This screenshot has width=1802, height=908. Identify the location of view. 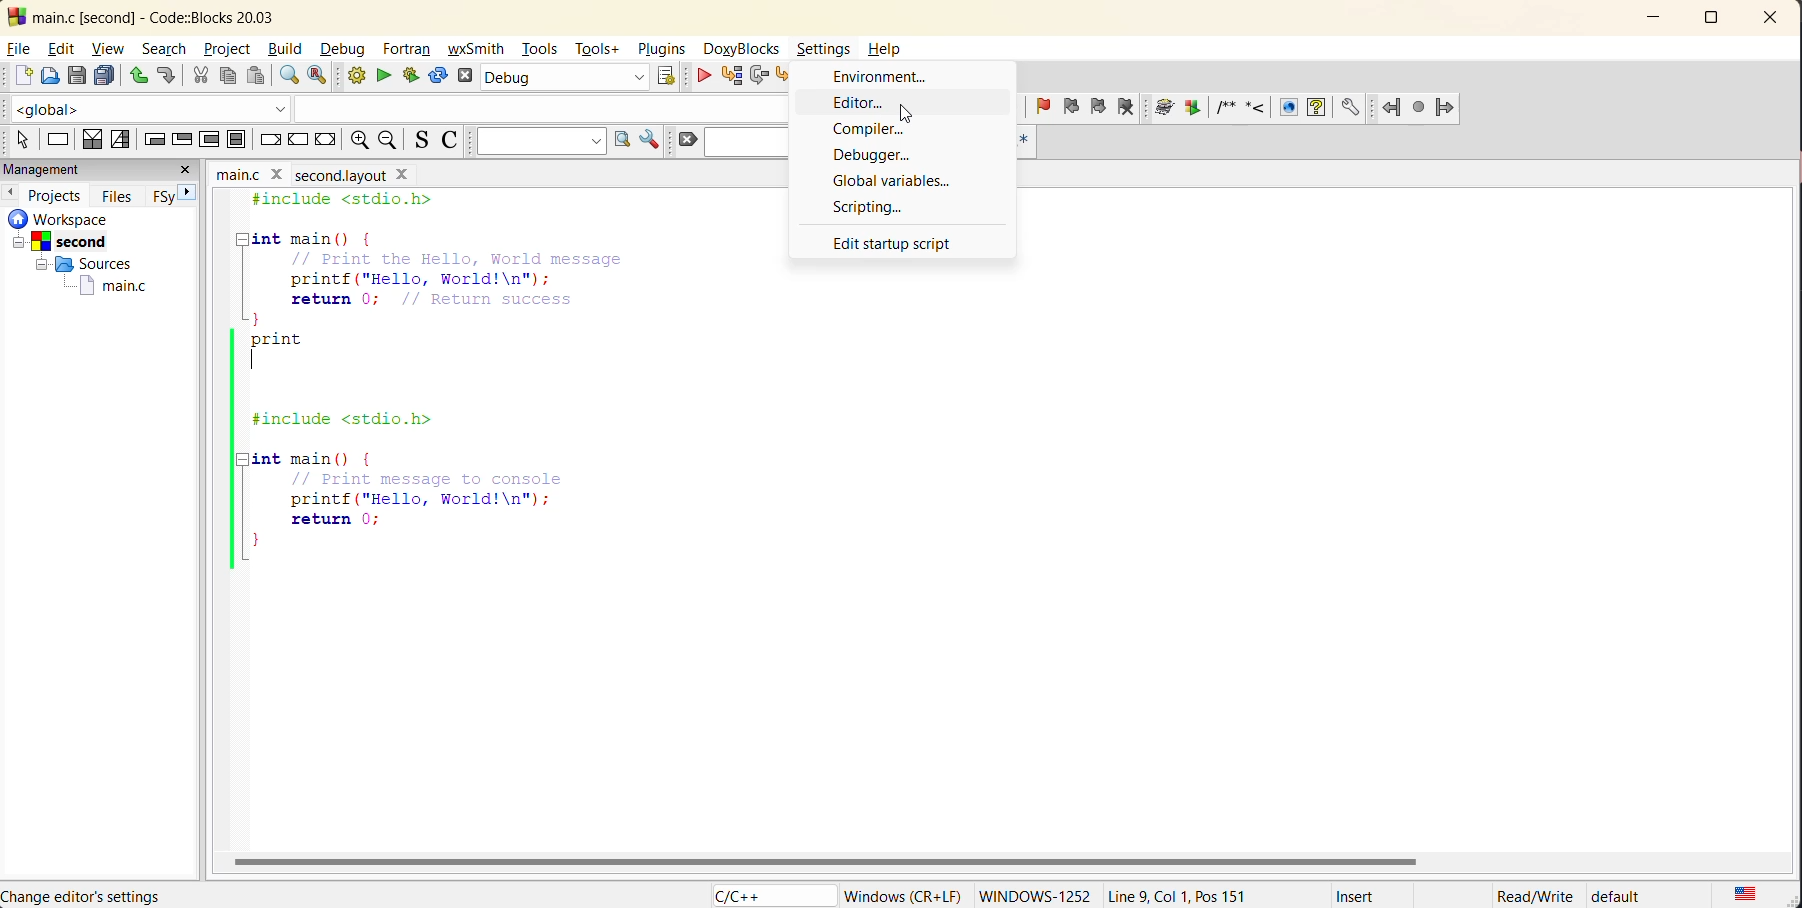
(113, 49).